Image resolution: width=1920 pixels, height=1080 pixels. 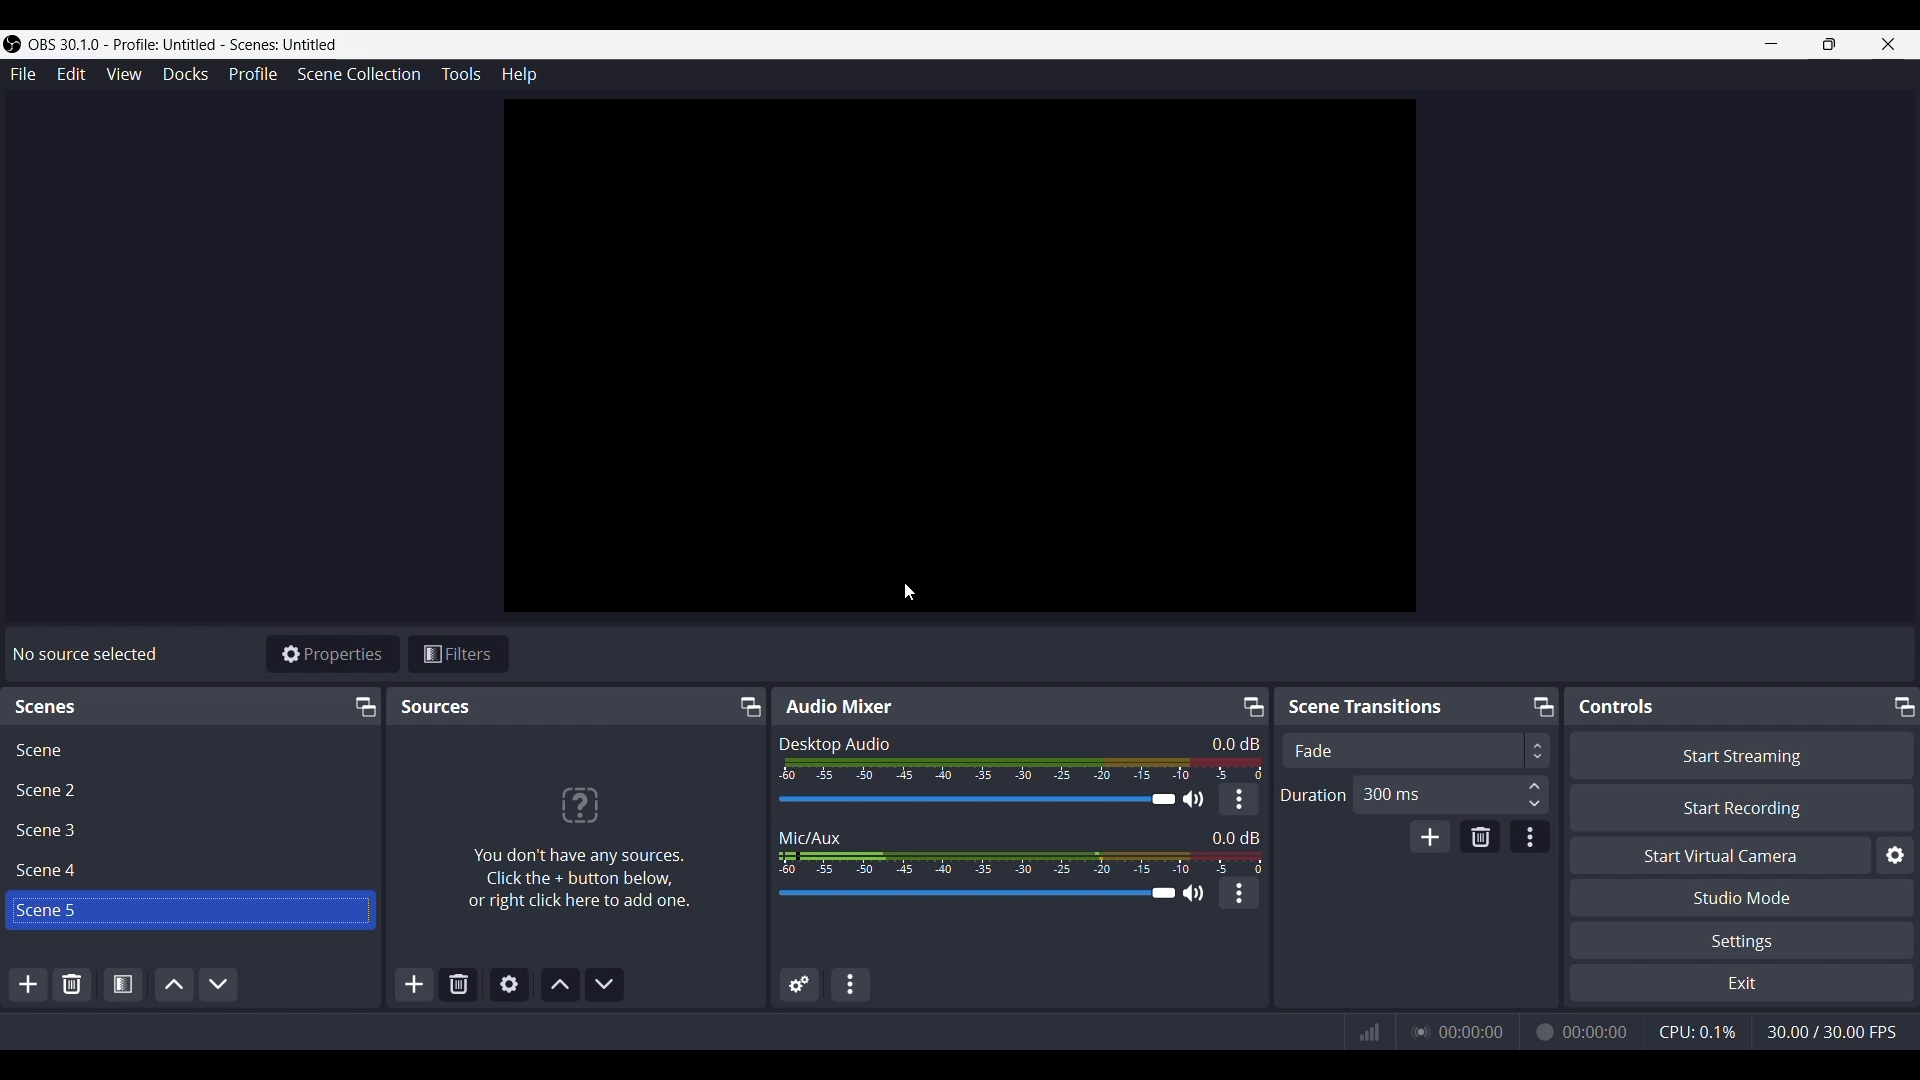 What do you see at coordinates (851, 984) in the screenshot?
I see `Audio Mixer Menu` at bounding box center [851, 984].